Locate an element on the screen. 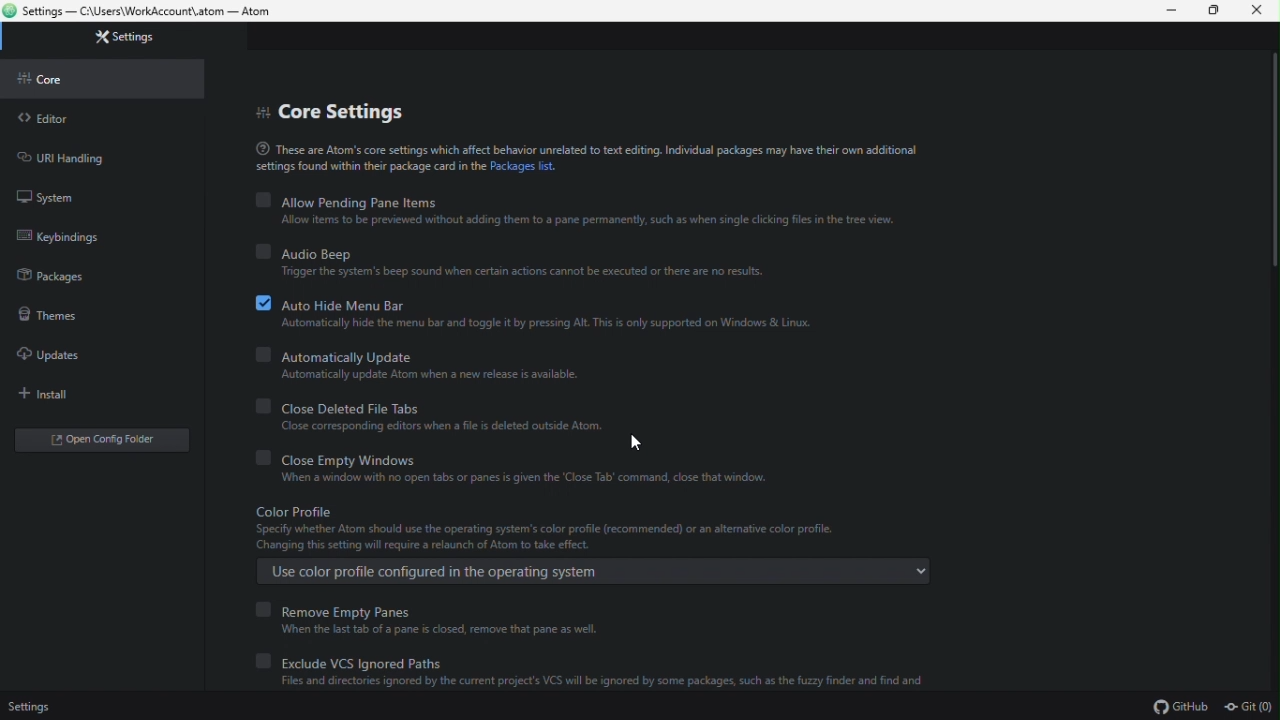 The width and height of the screenshot is (1280, 720). ‘Automatically hide the menu bar and toggle it by pressing AR. This is only supported on Windows & Linux. is located at coordinates (535, 327).